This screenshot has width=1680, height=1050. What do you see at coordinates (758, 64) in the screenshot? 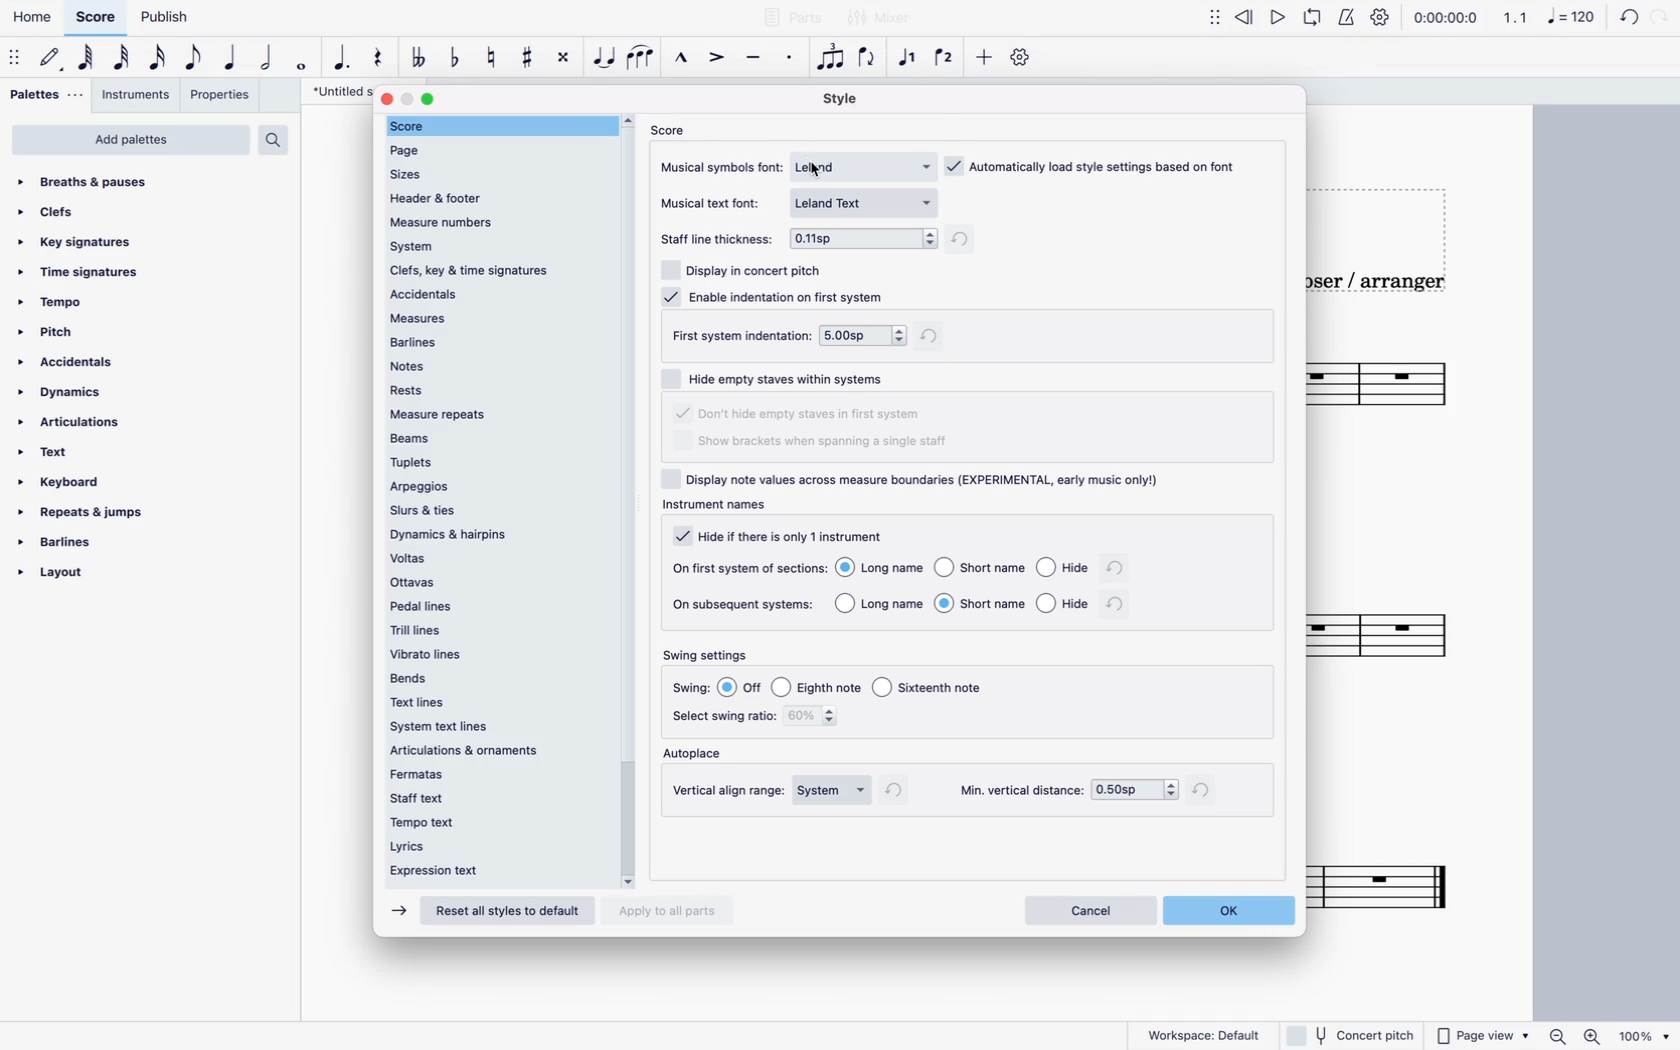
I see `tenuto` at bounding box center [758, 64].